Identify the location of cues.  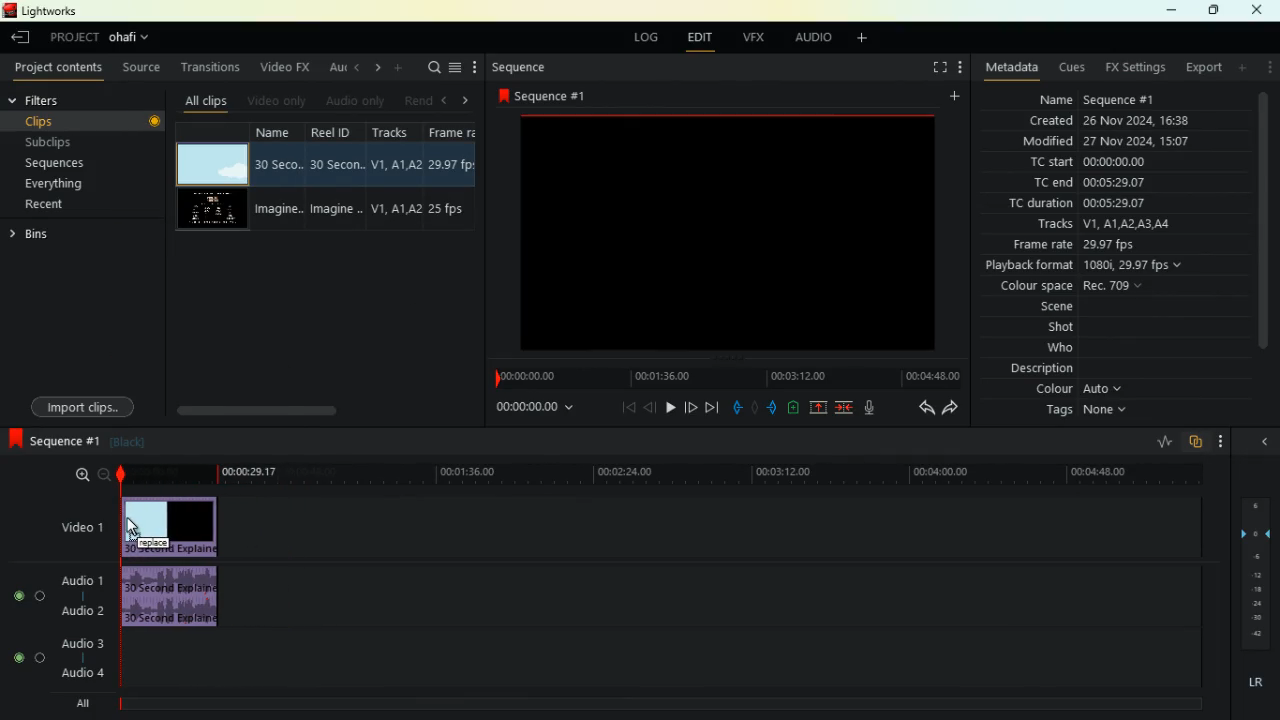
(1074, 67).